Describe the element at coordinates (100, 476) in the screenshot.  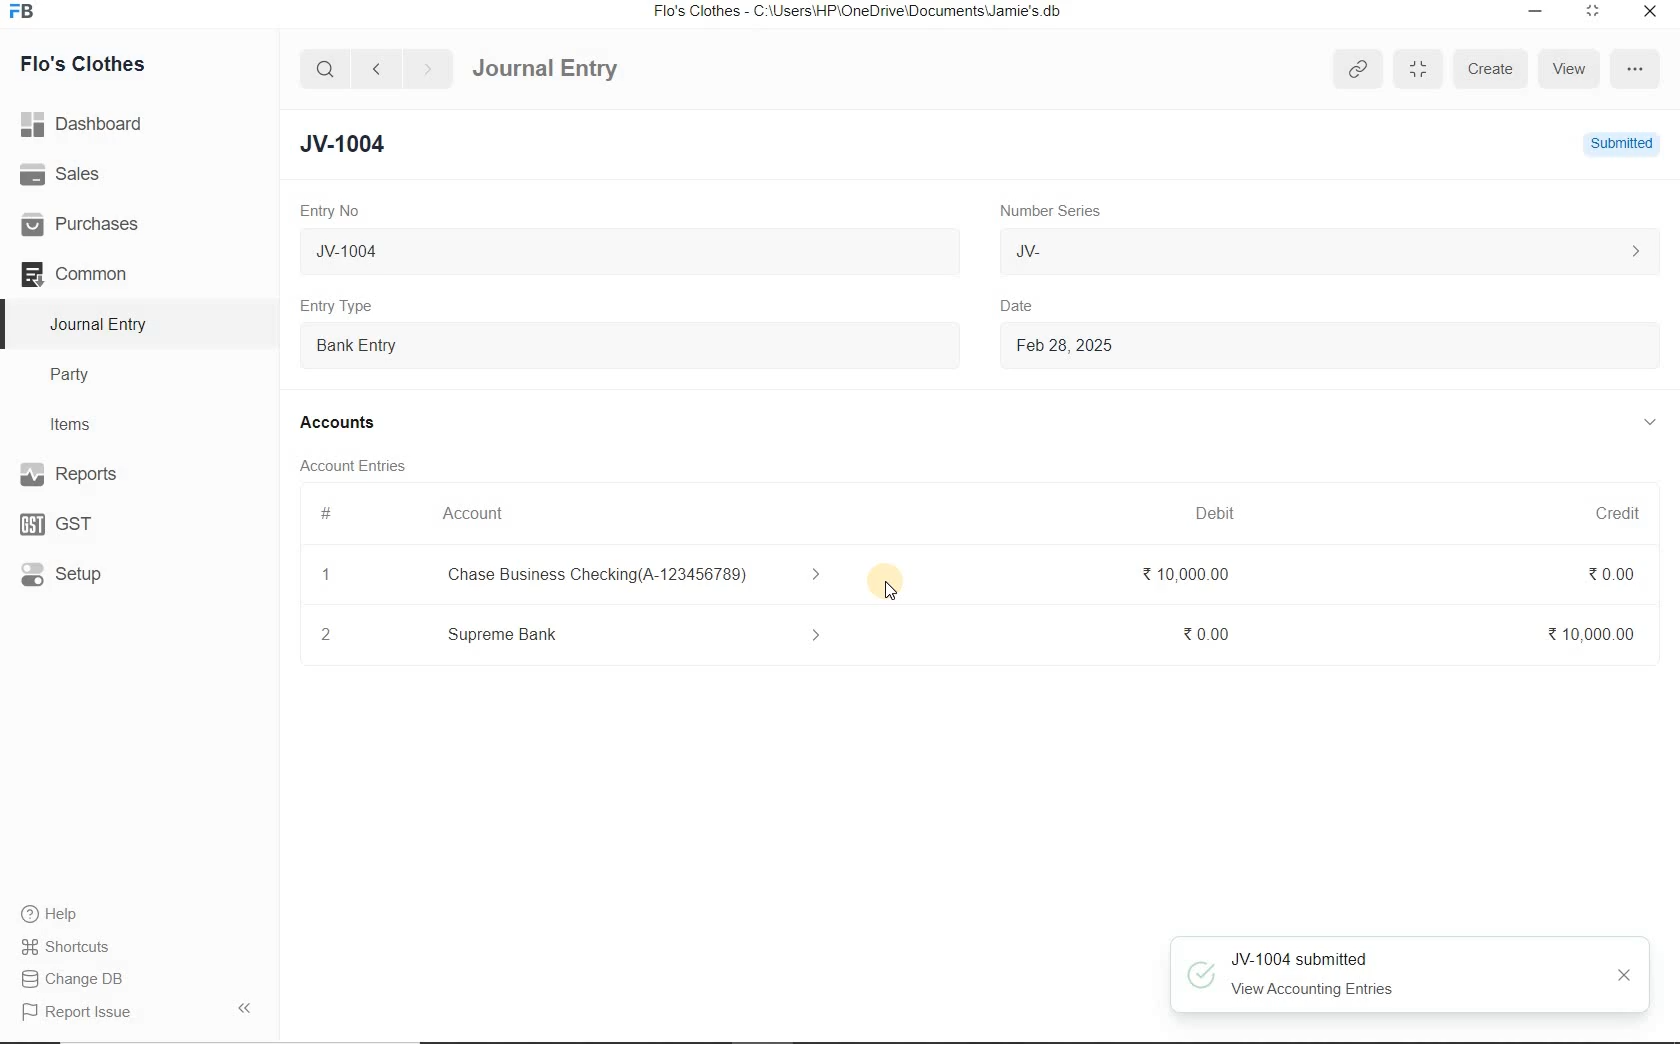
I see `Reports` at that location.